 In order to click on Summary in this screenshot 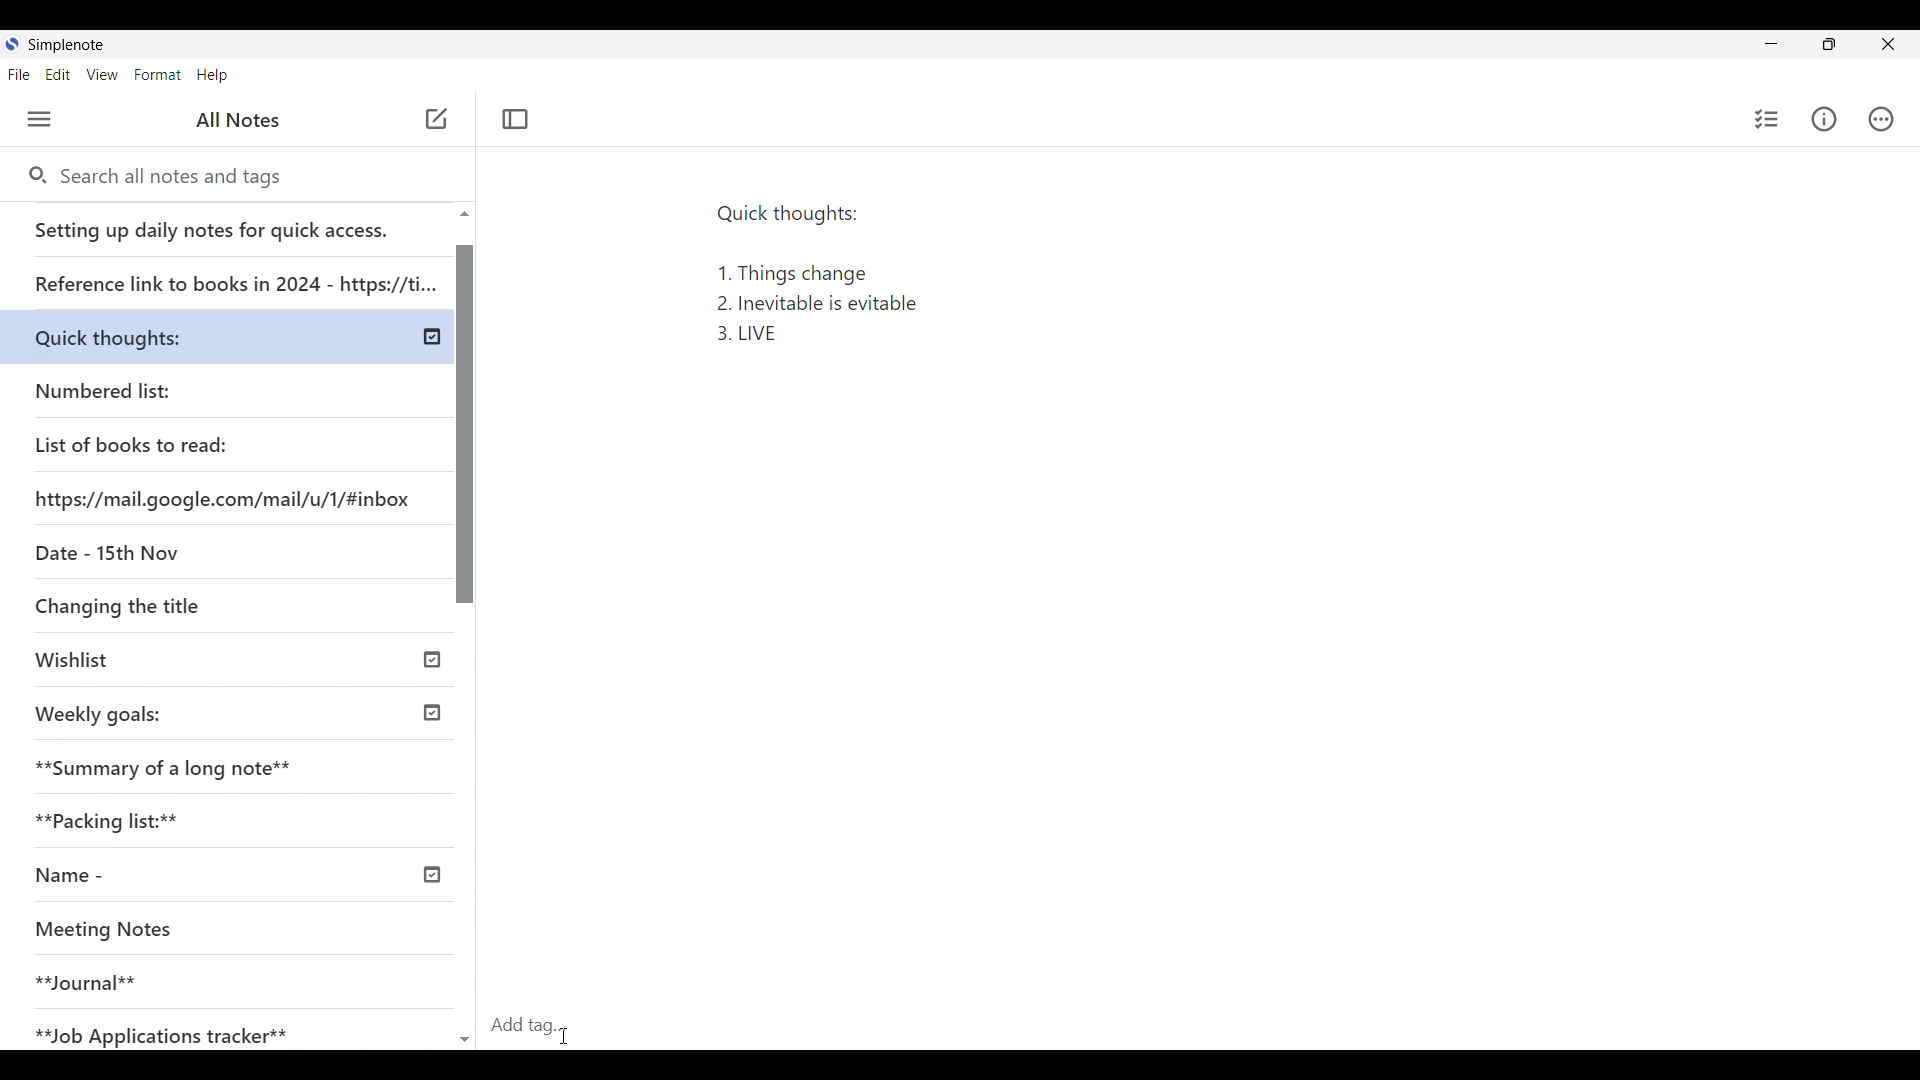, I will do `click(239, 762)`.